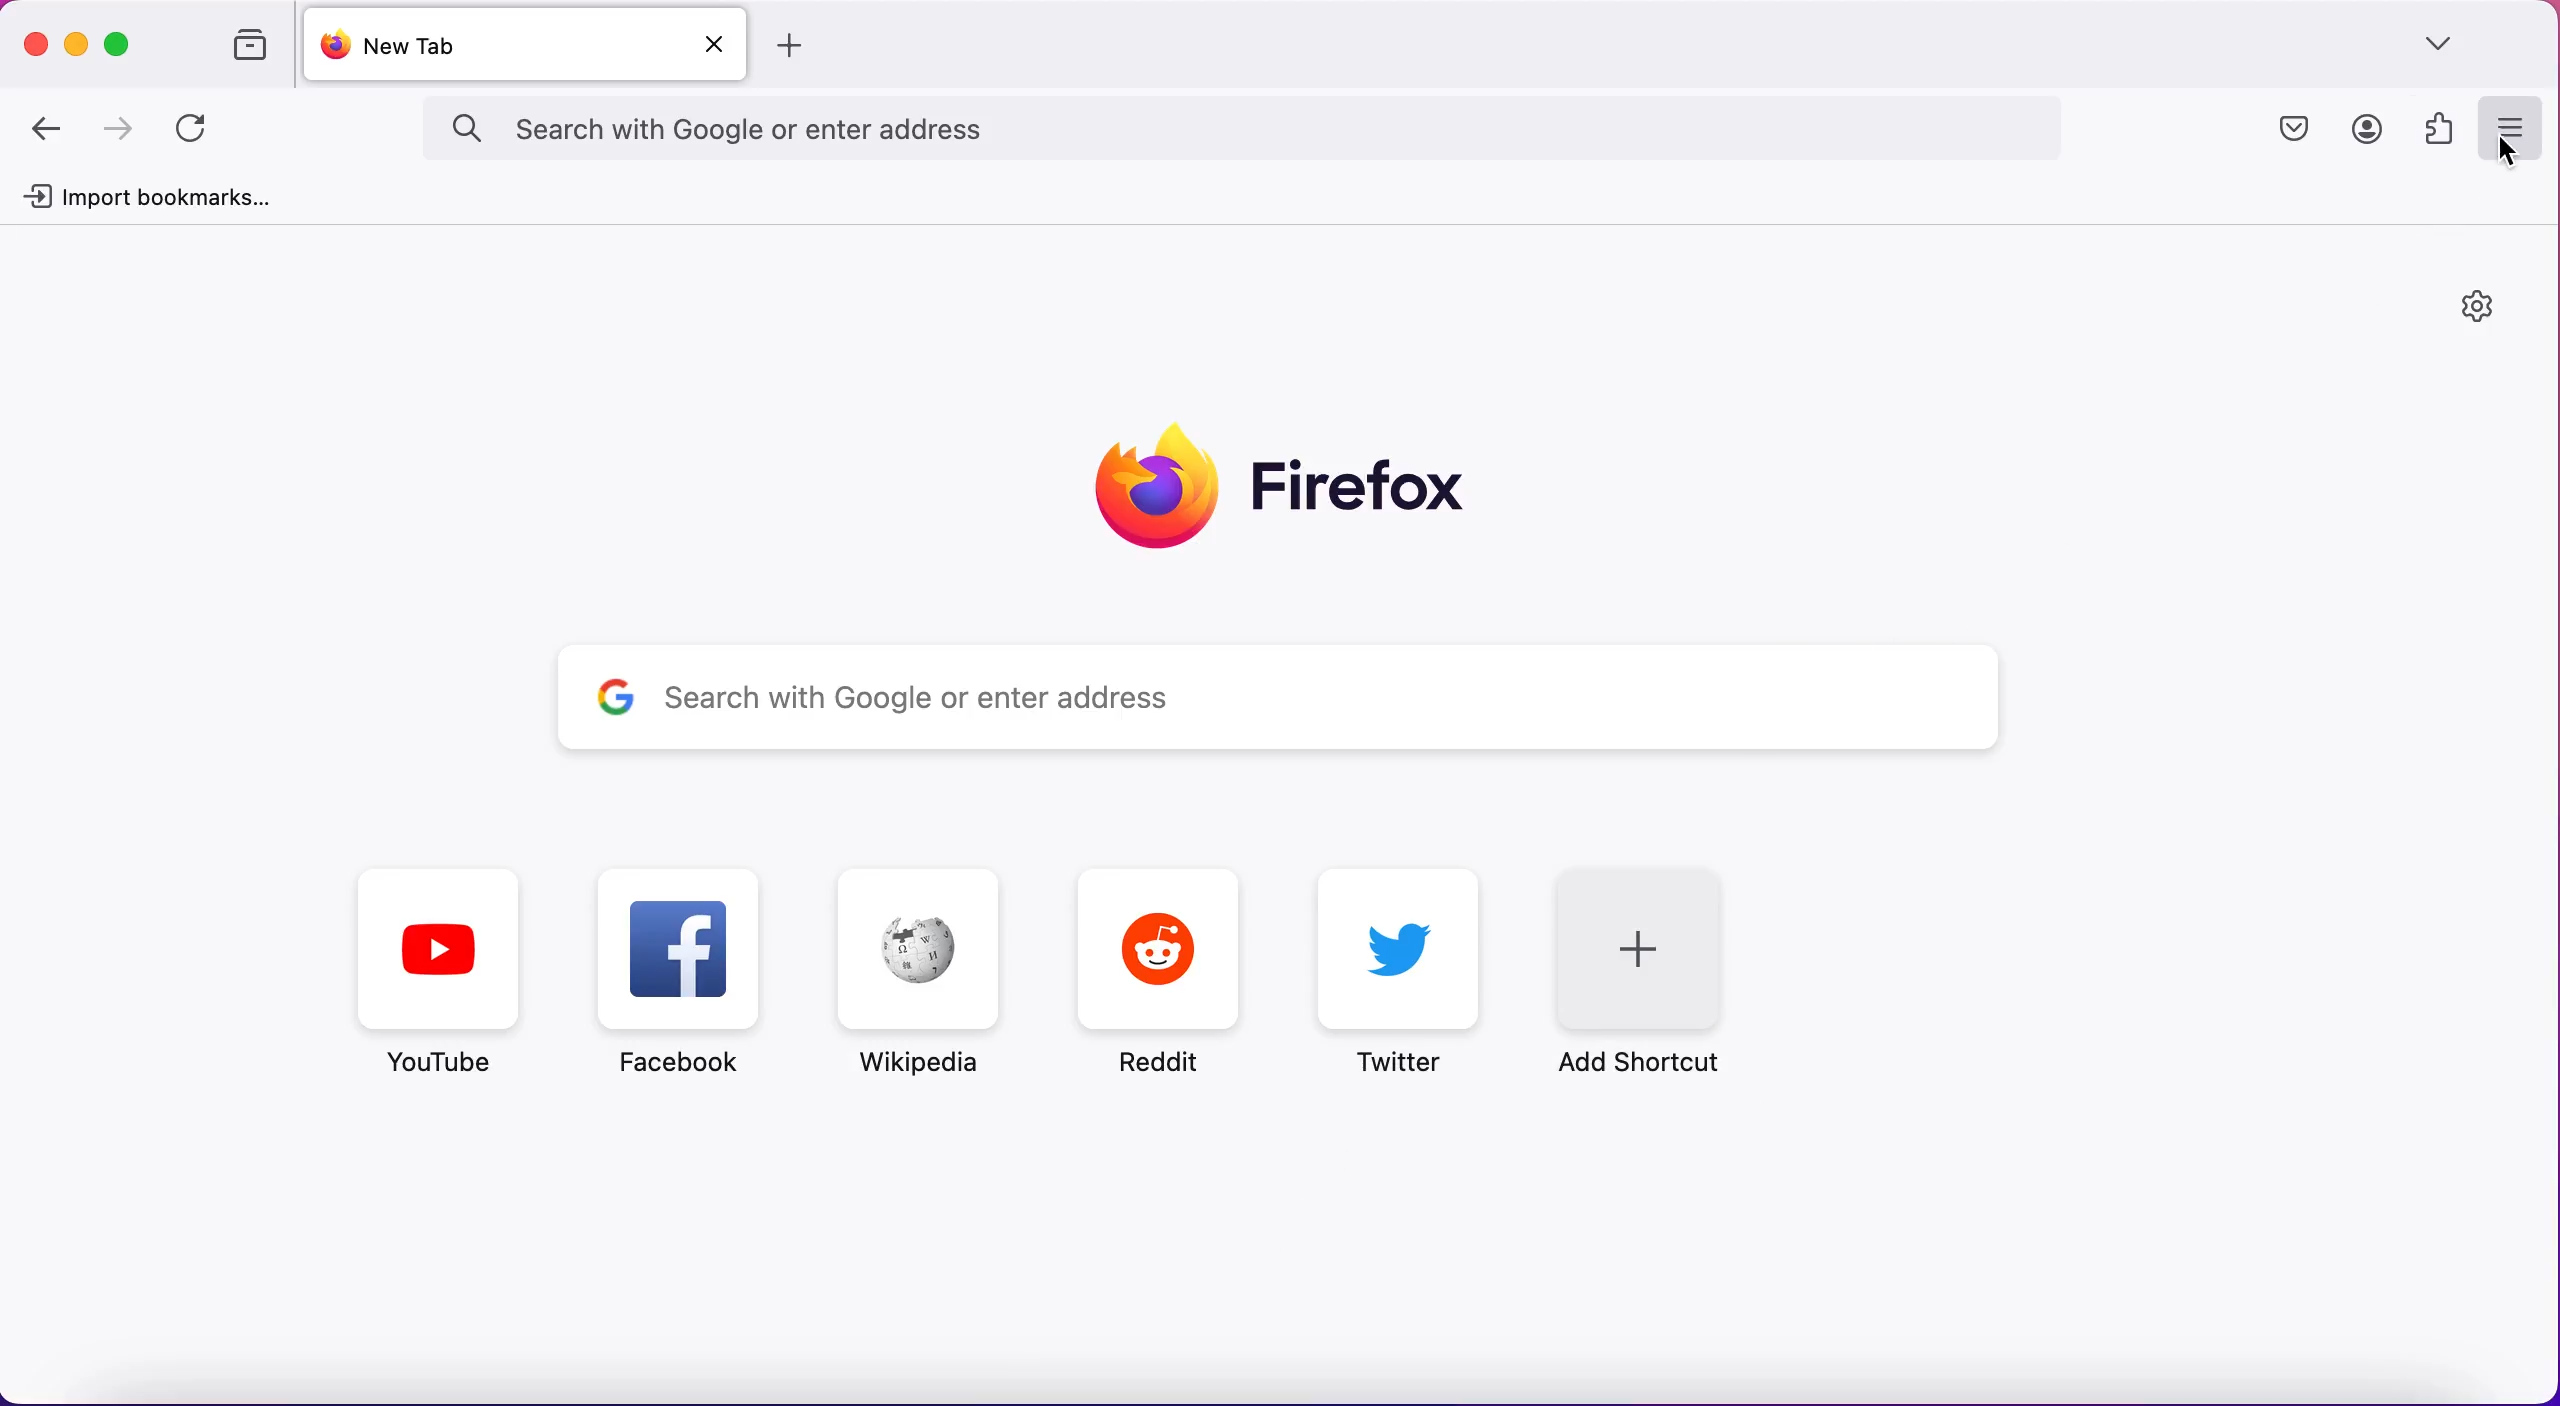 The image size is (2560, 1406). Describe the element at coordinates (77, 42) in the screenshot. I see `minimize` at that location.